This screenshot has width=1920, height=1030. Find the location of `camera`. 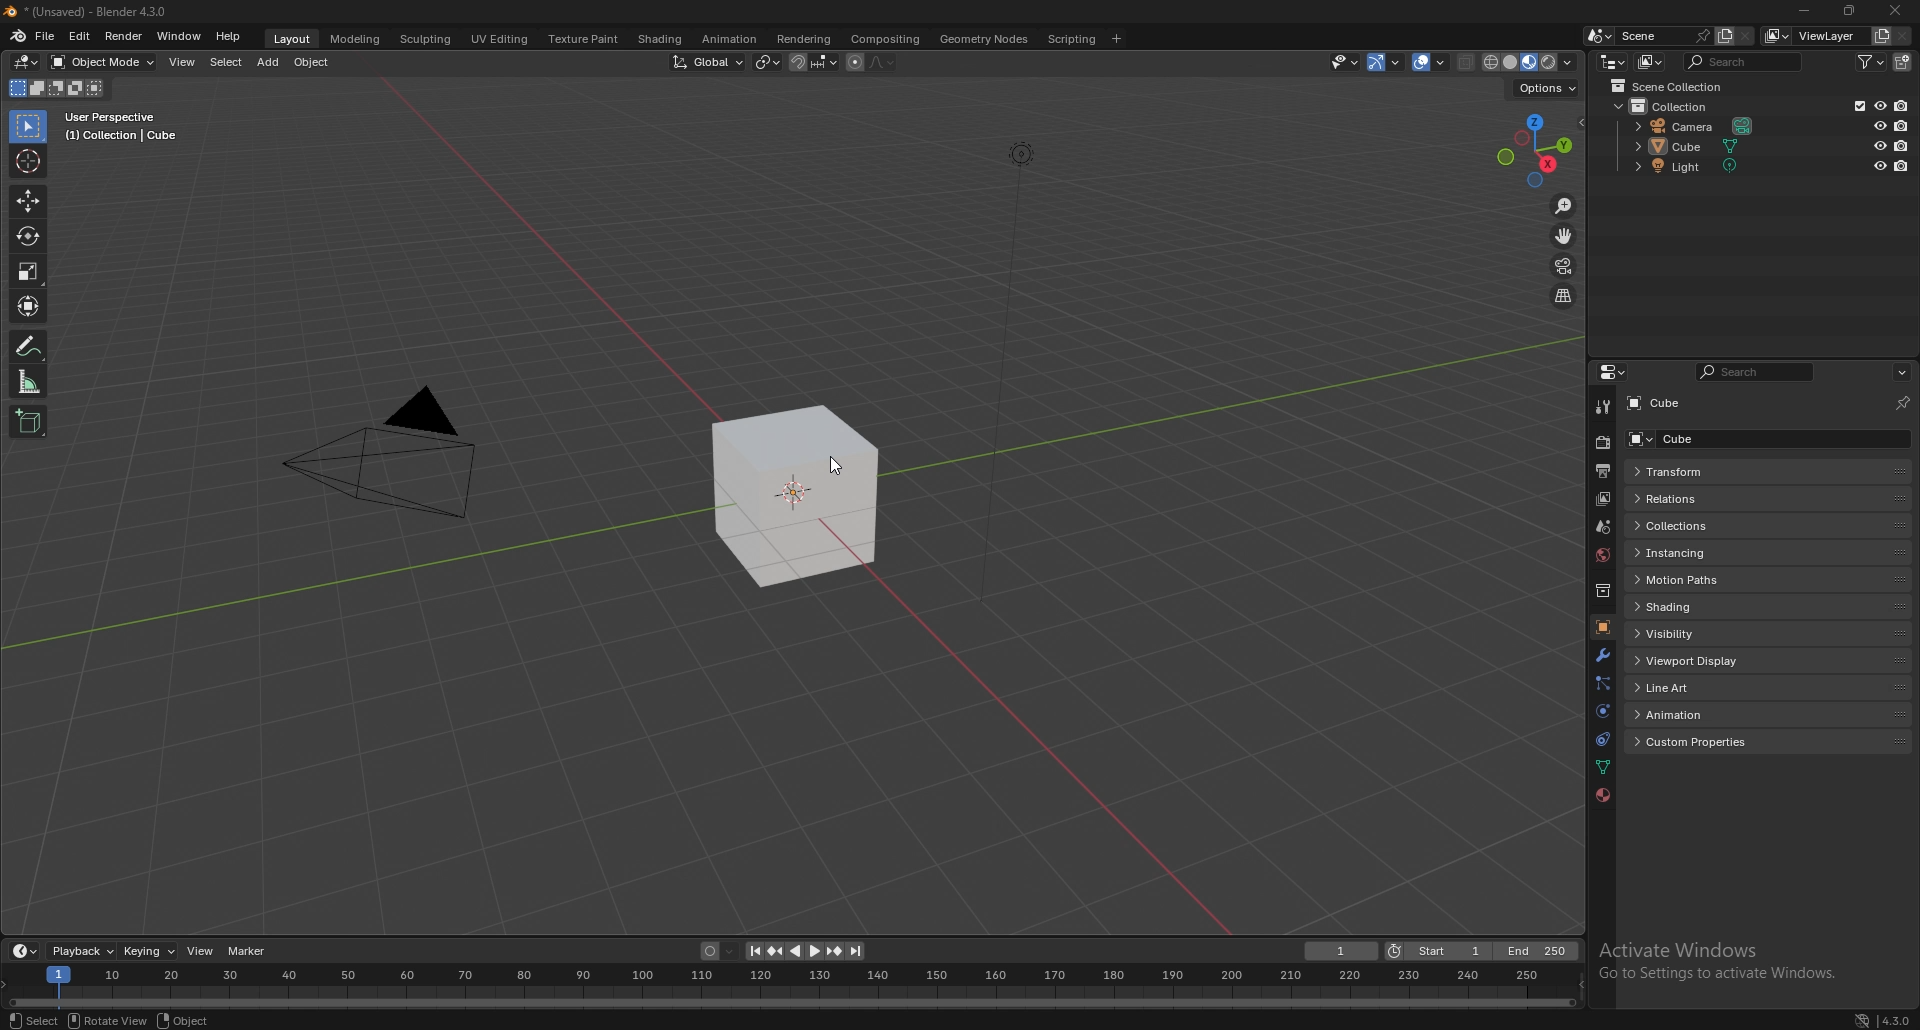

camera is located at coordinates (1691, 126).